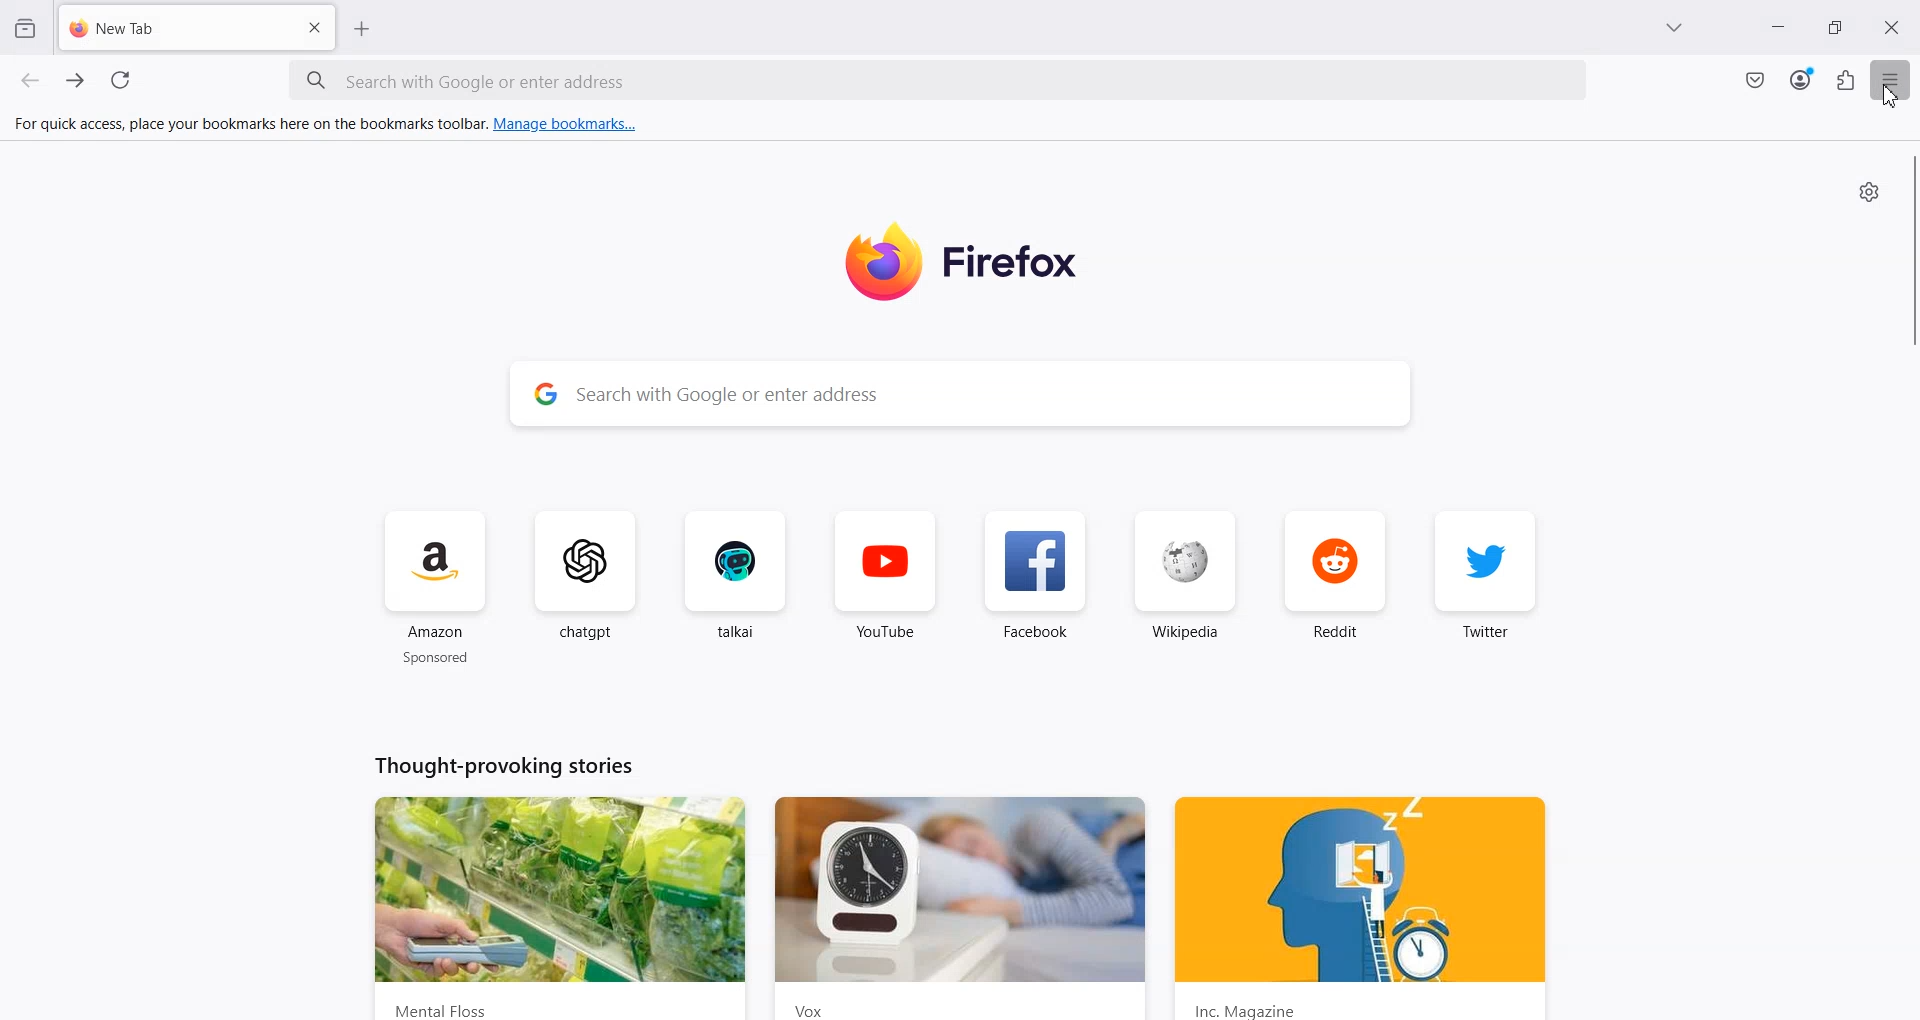 The height and width of the screenshot is (1020, 1920). I want to click on Backward, so click(32, 81).